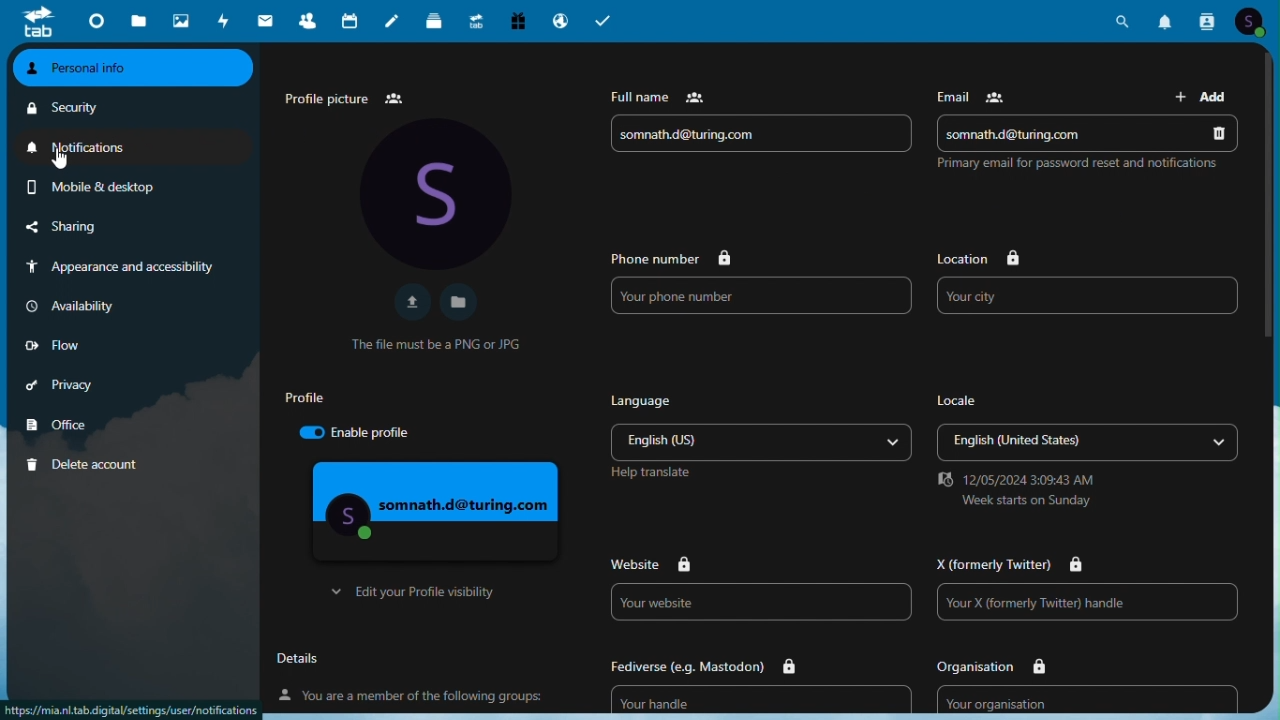  What do you see at coordinates (763, 698) in the screenshot?
I see `Fediverse` at bounding box center [763, 698].